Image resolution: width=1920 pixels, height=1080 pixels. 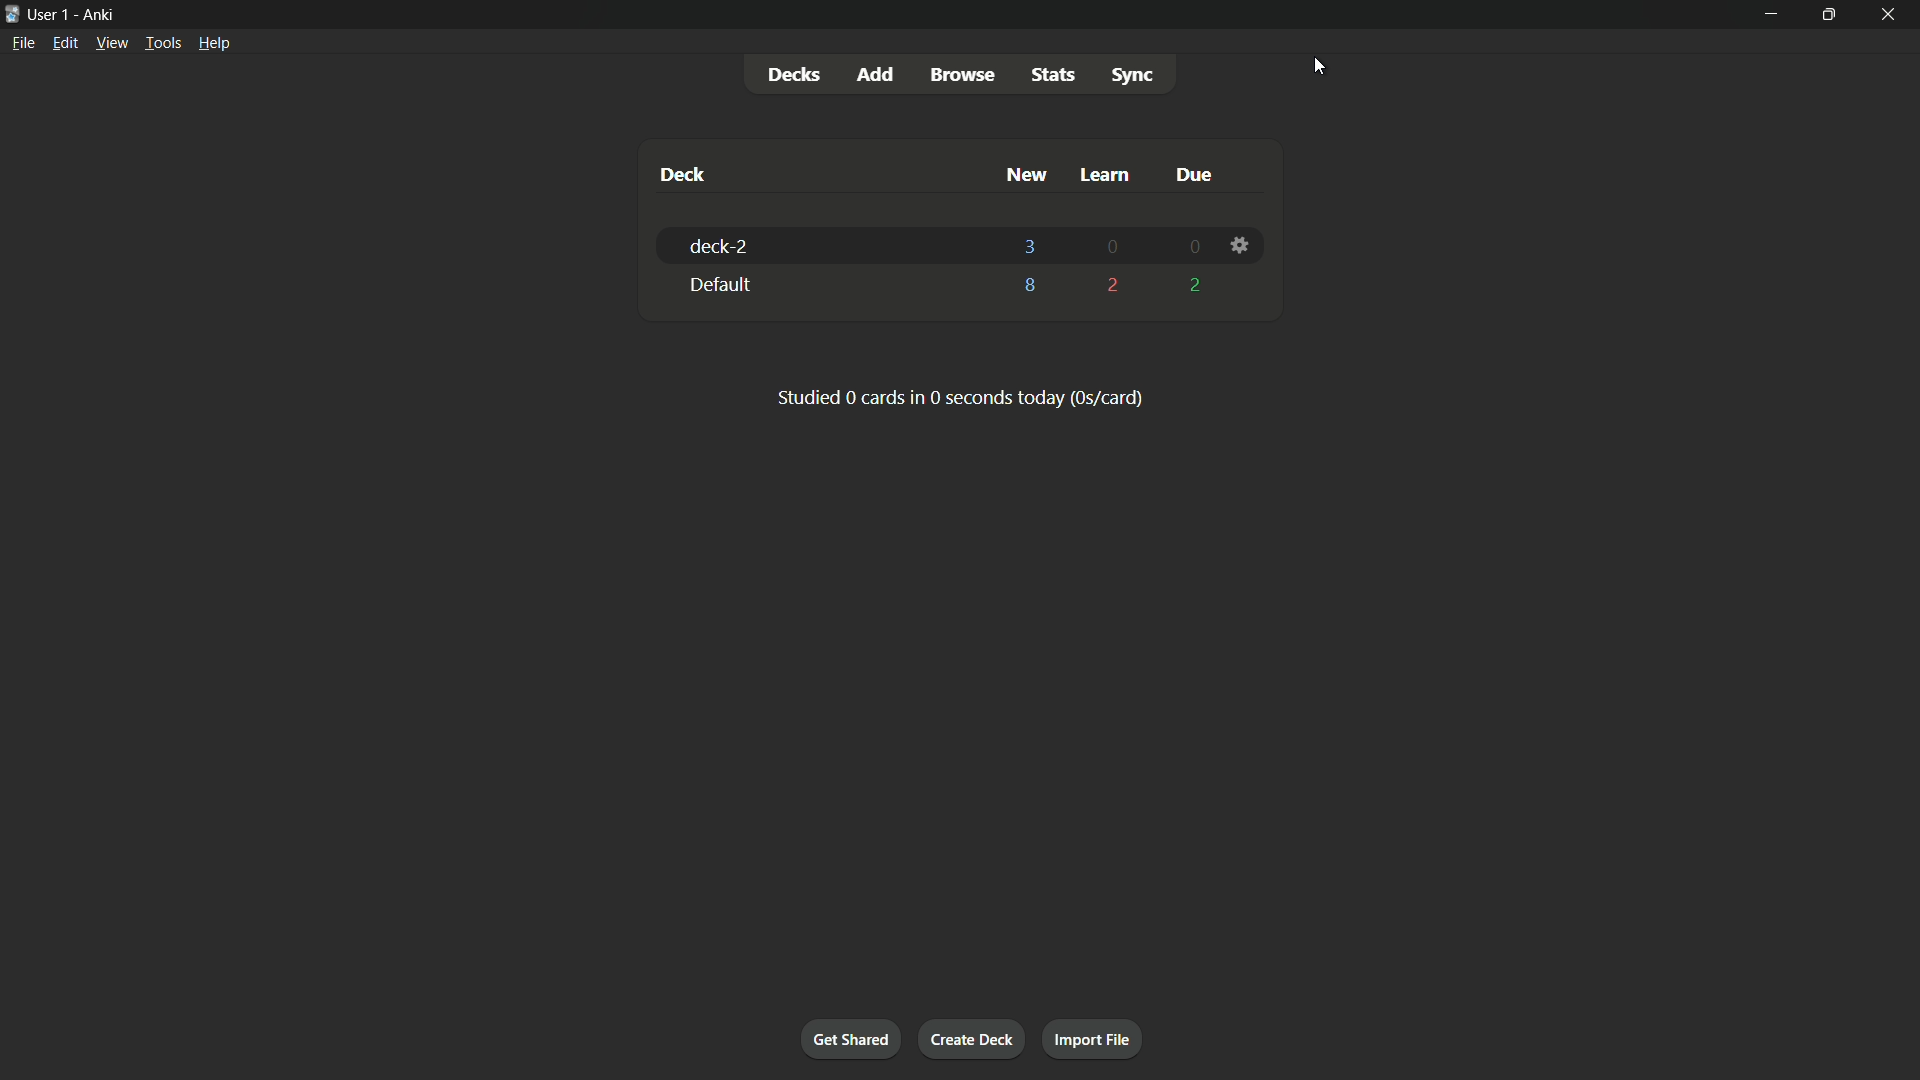 What do you see at coordinates (1192, 174) in the screenshot?
I see `due` at bounding box center [1192, 174].